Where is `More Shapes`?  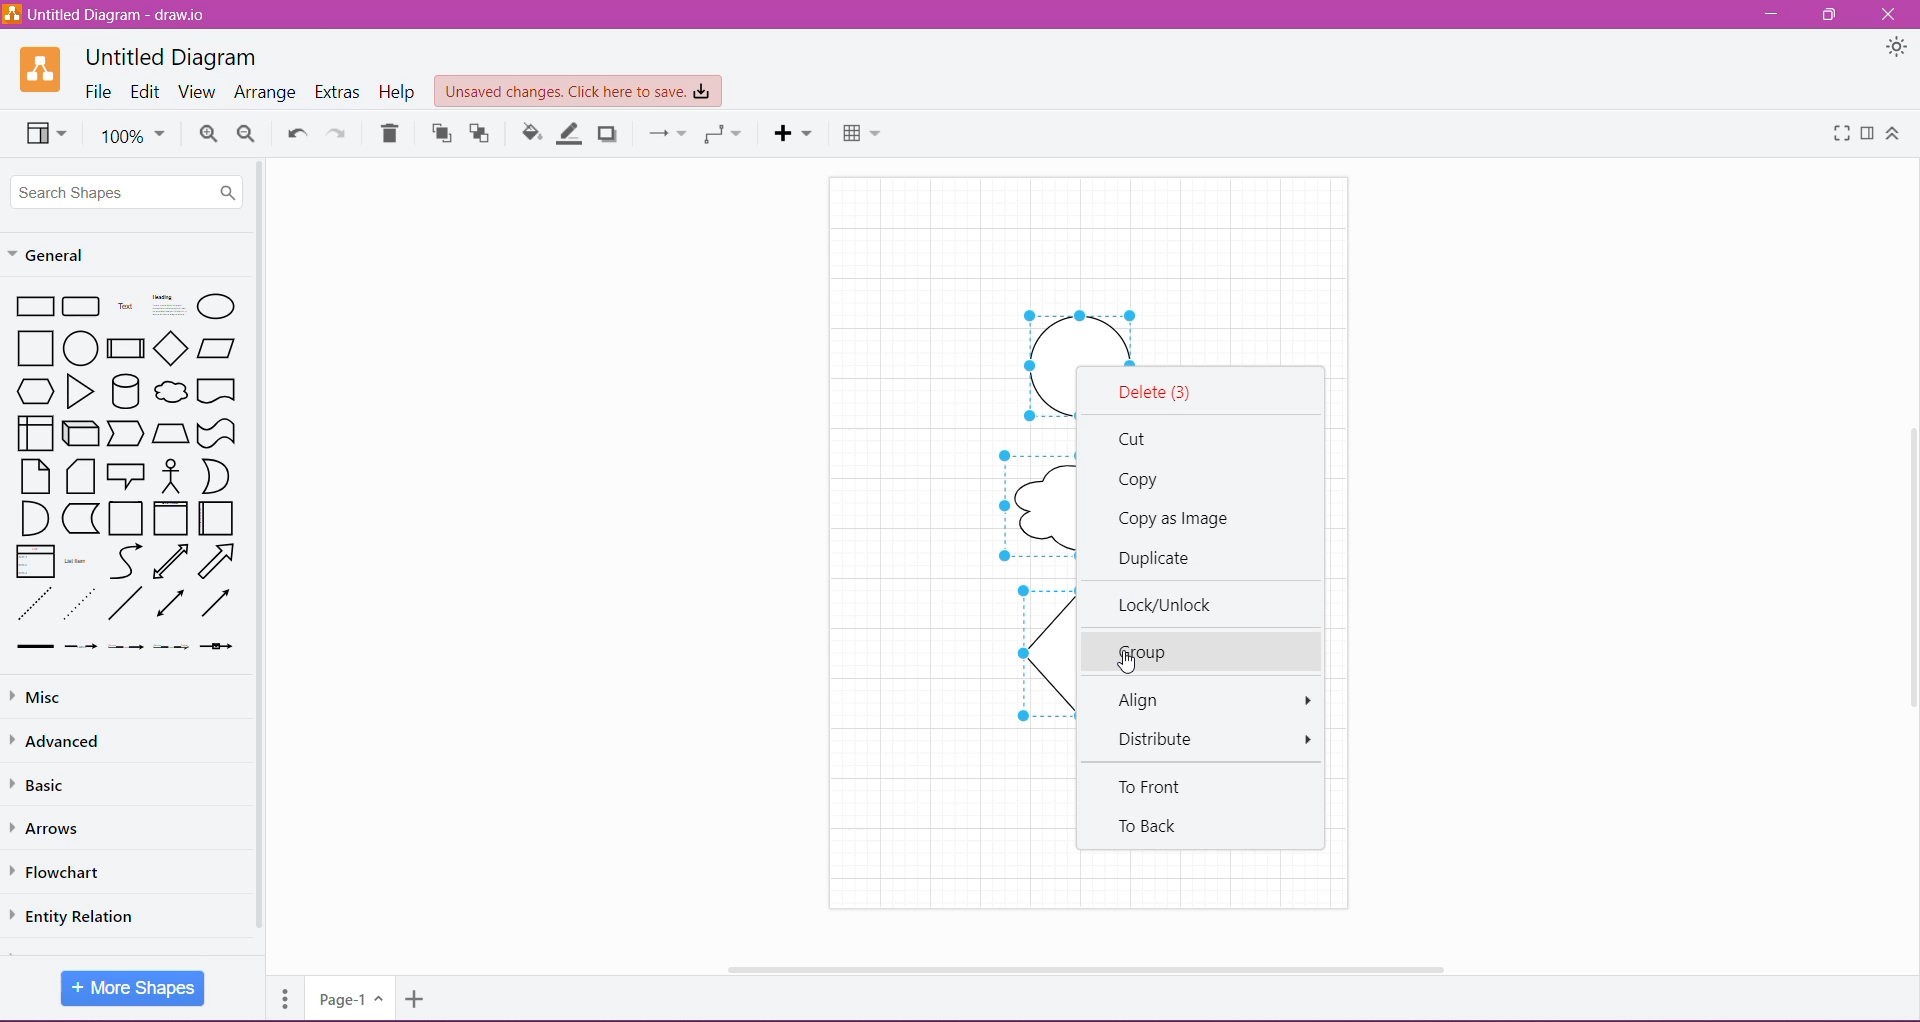 More Shapes is located at coordinates (133, 988).